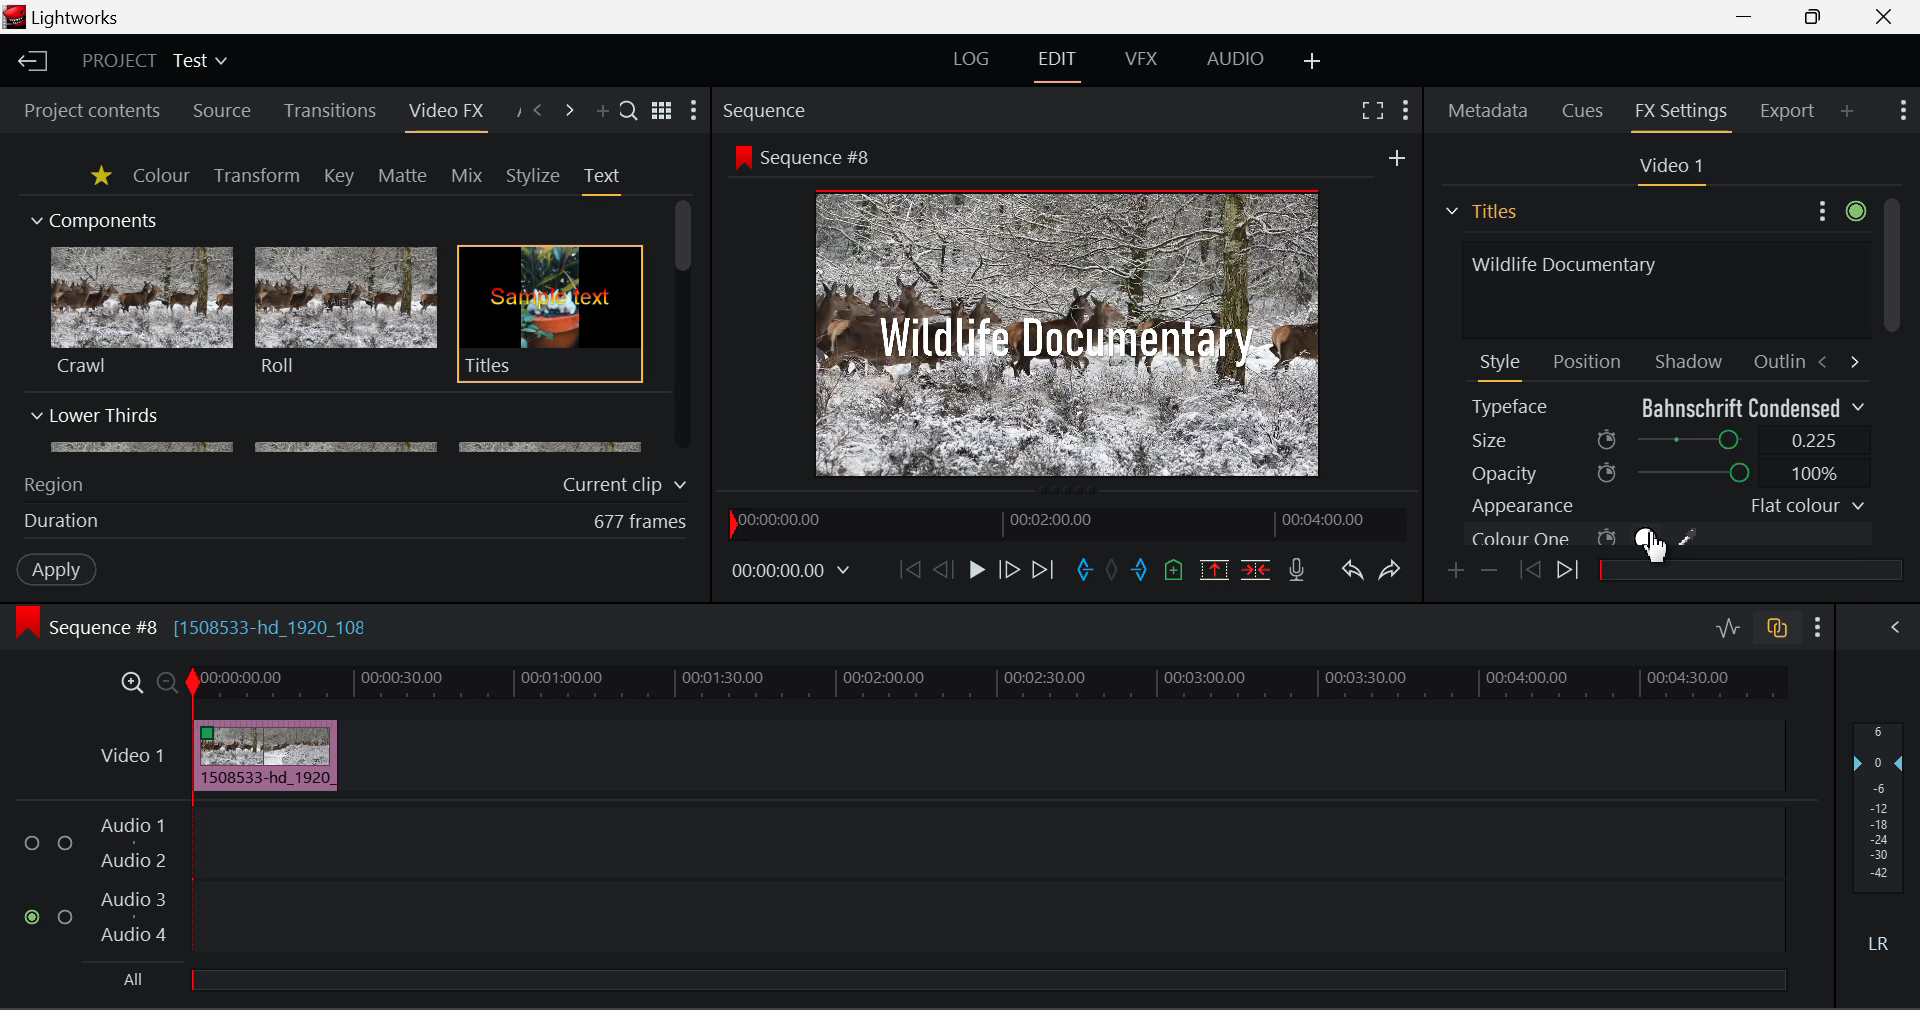  Describe the element at coordinates (222, 113) in the screenshot. I see `Source` at that location.